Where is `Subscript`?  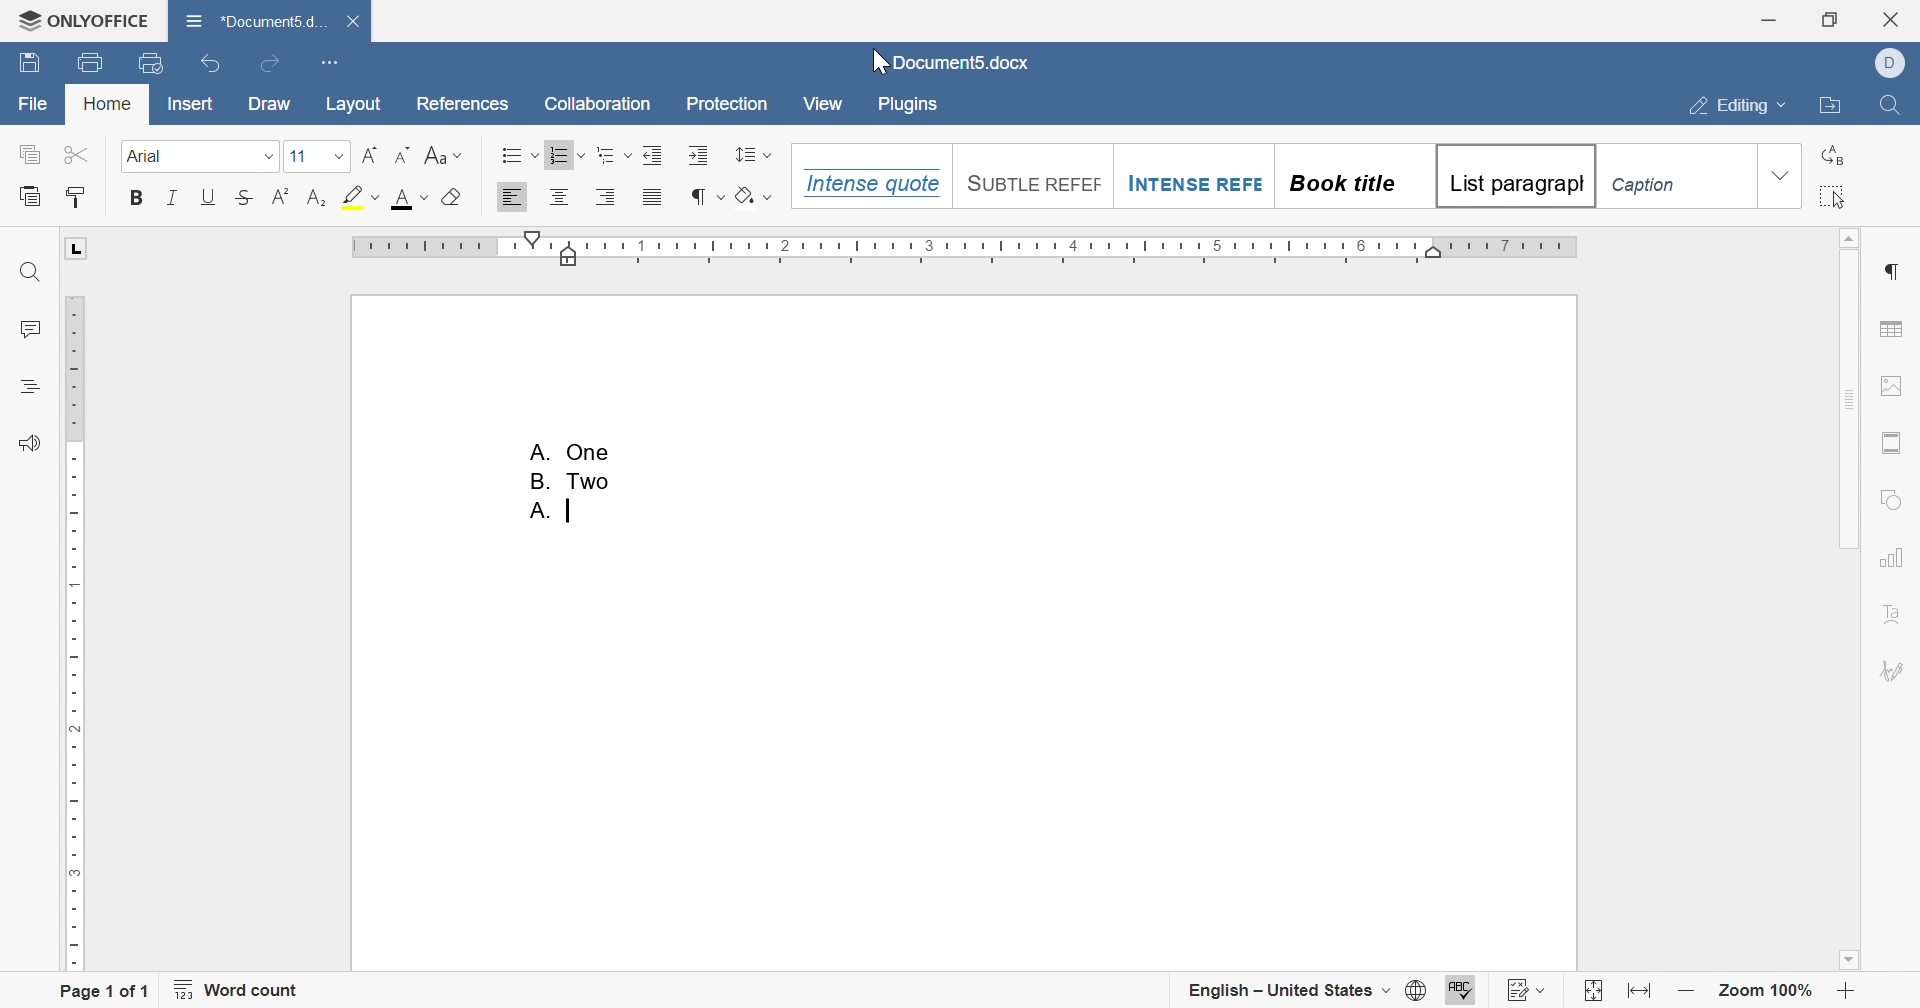
Subscript is located at coordinates (315, 197).